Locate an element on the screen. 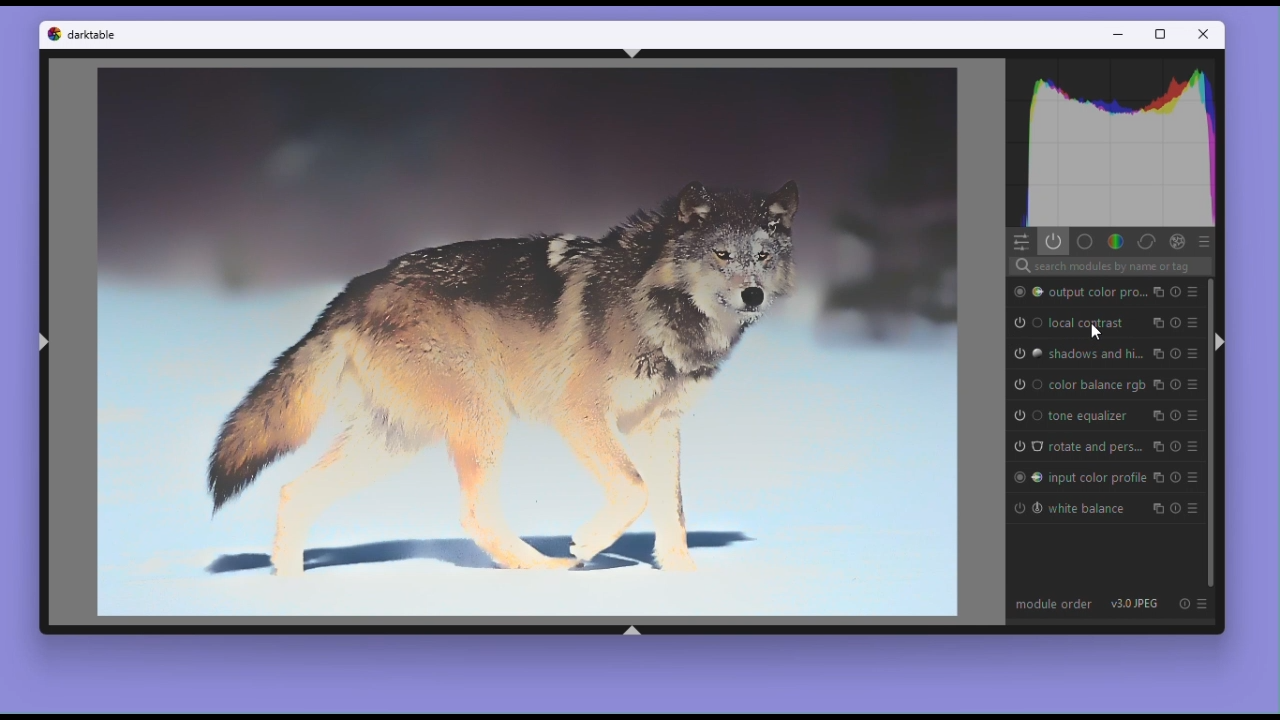 The image size is (1280, 720). Reset is located at coordinates (1184, 604).